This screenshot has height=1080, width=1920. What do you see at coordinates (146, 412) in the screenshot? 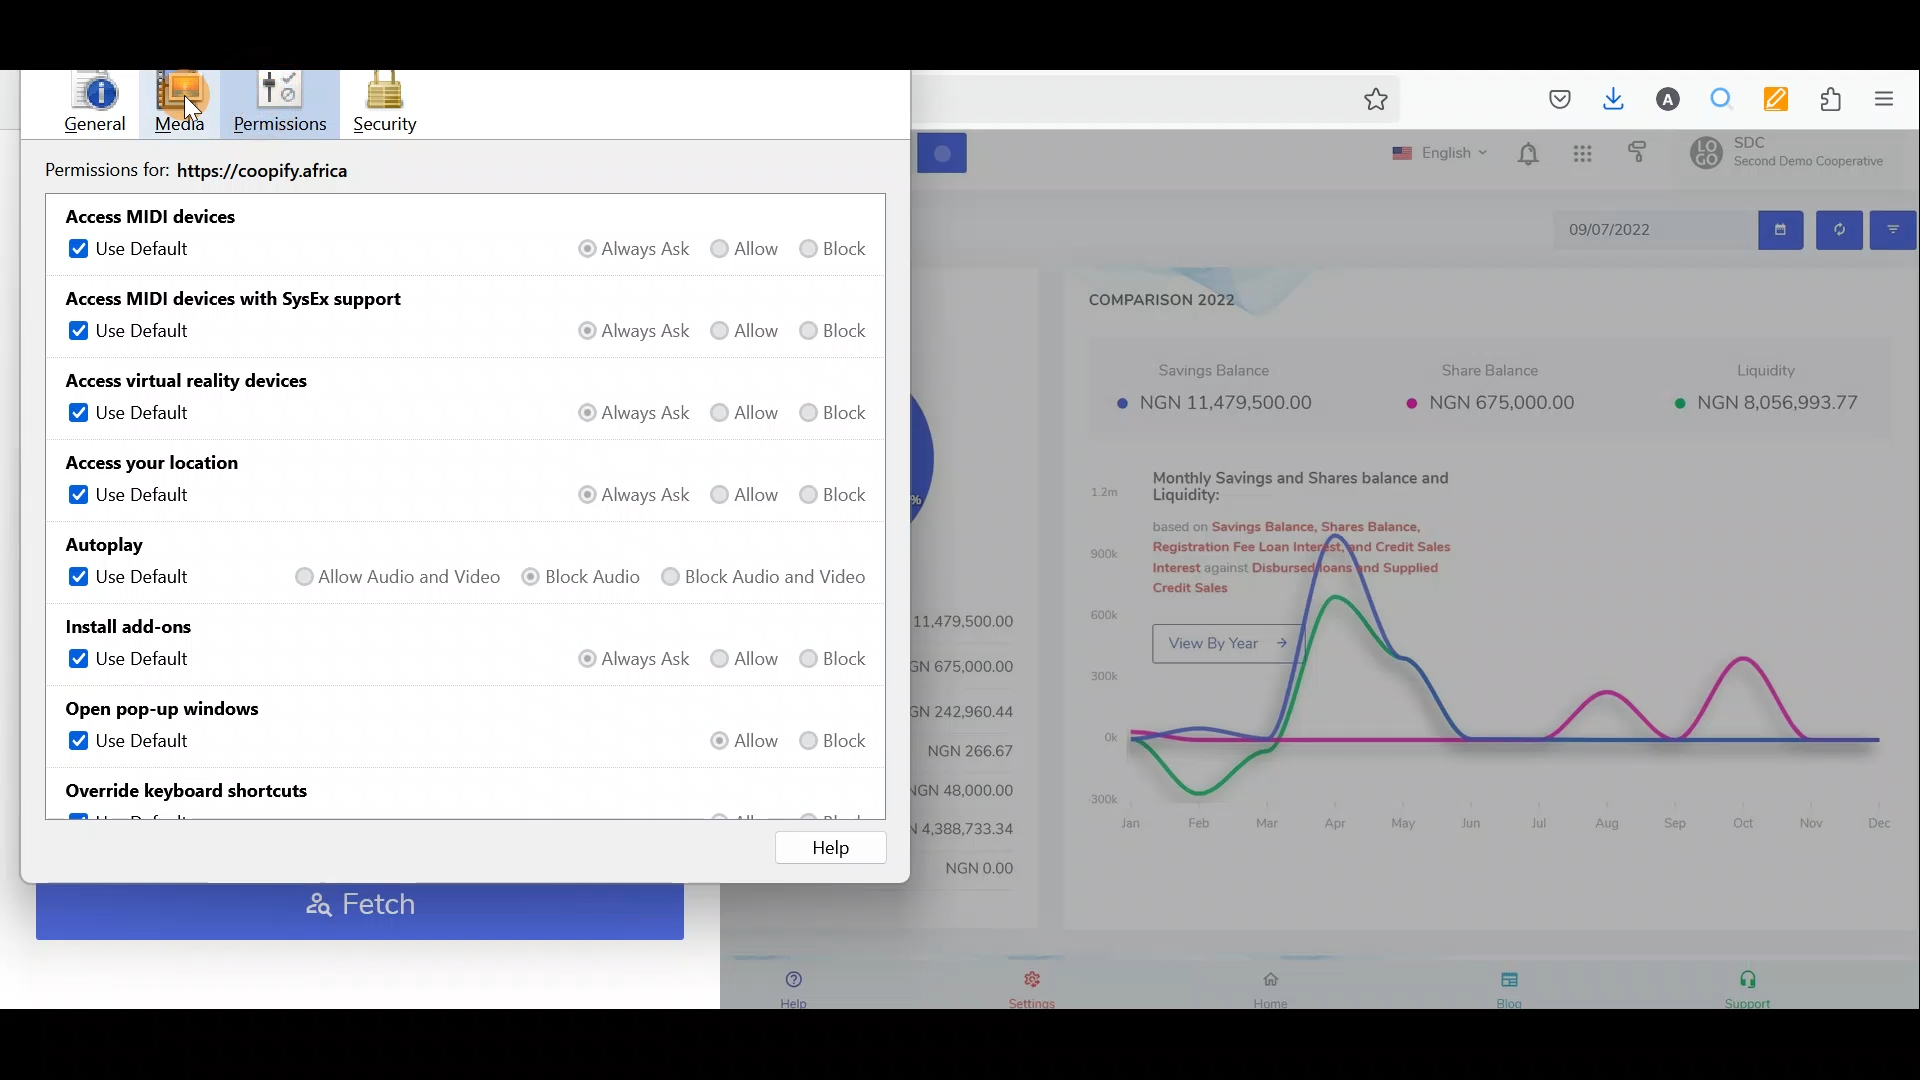
I see `Use default` at bounding box center [146, 412].